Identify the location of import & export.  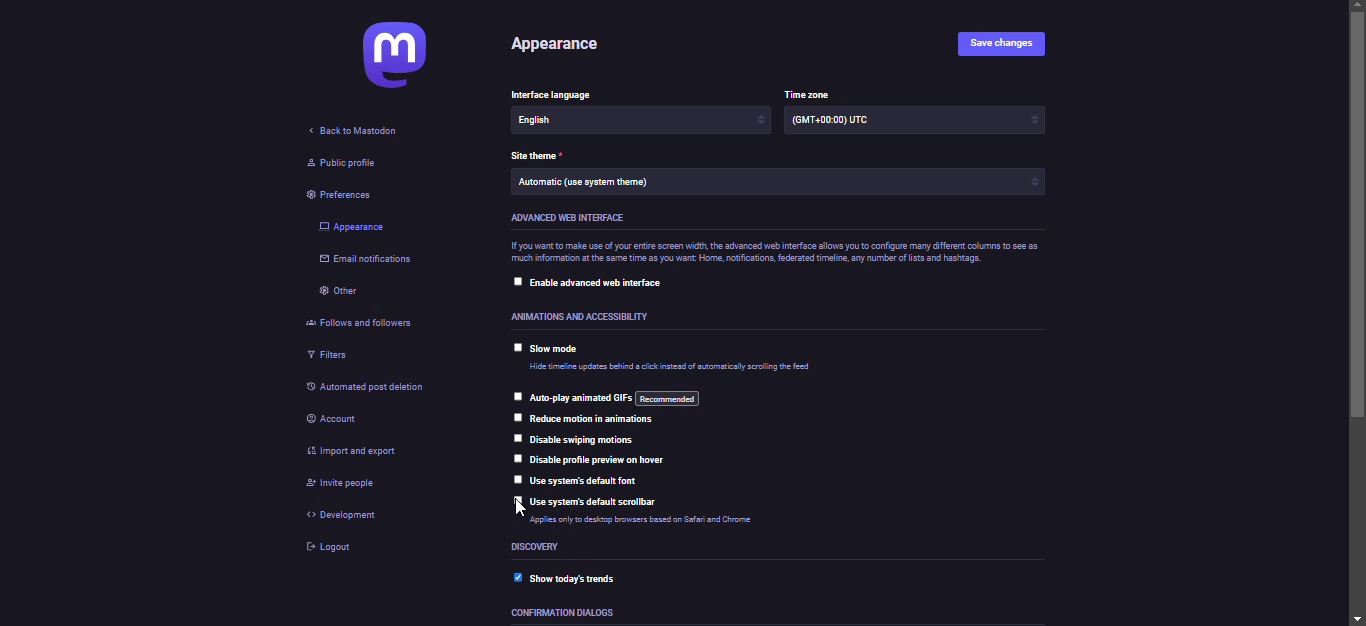
(355, 453).